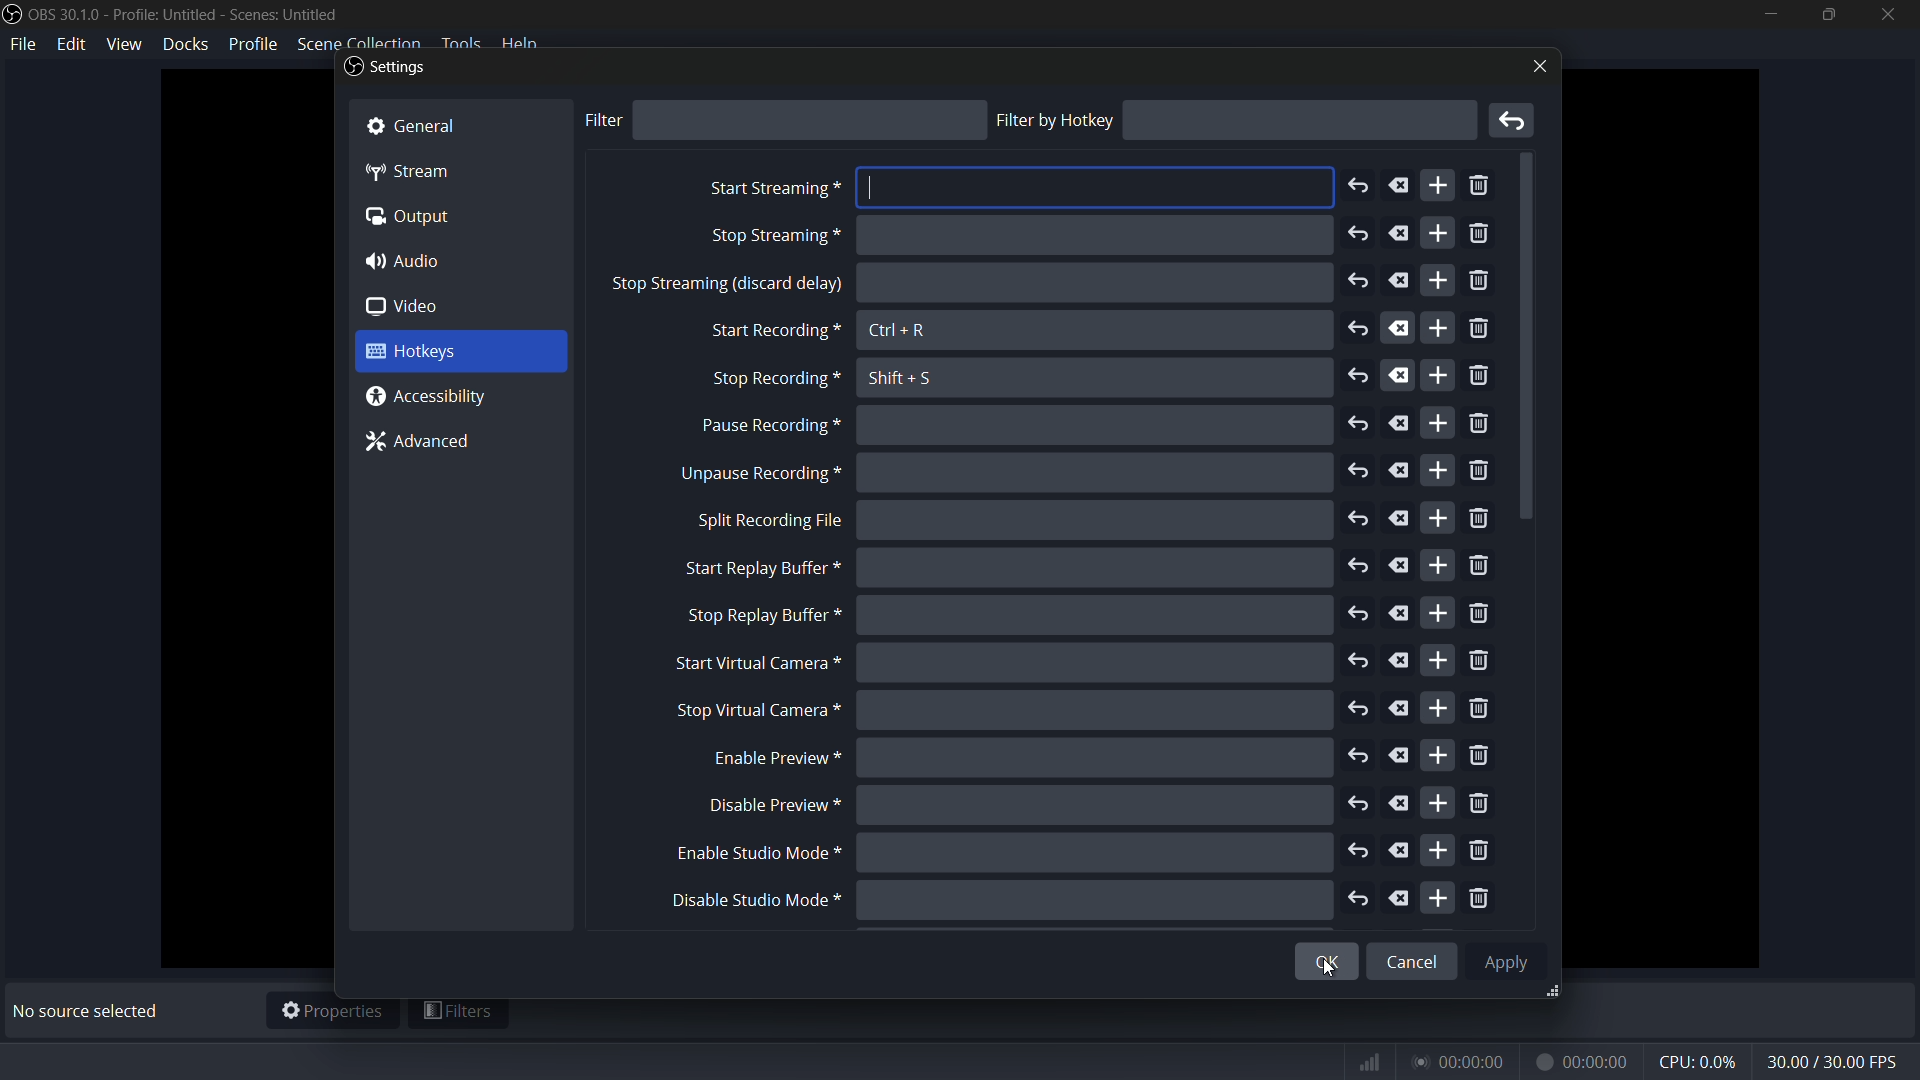 Image resolution: width=1920 pixels, height=1080 pixels. Describe the element at coordinates (1437, 234) in the screenshot. I see `add more` at that location.